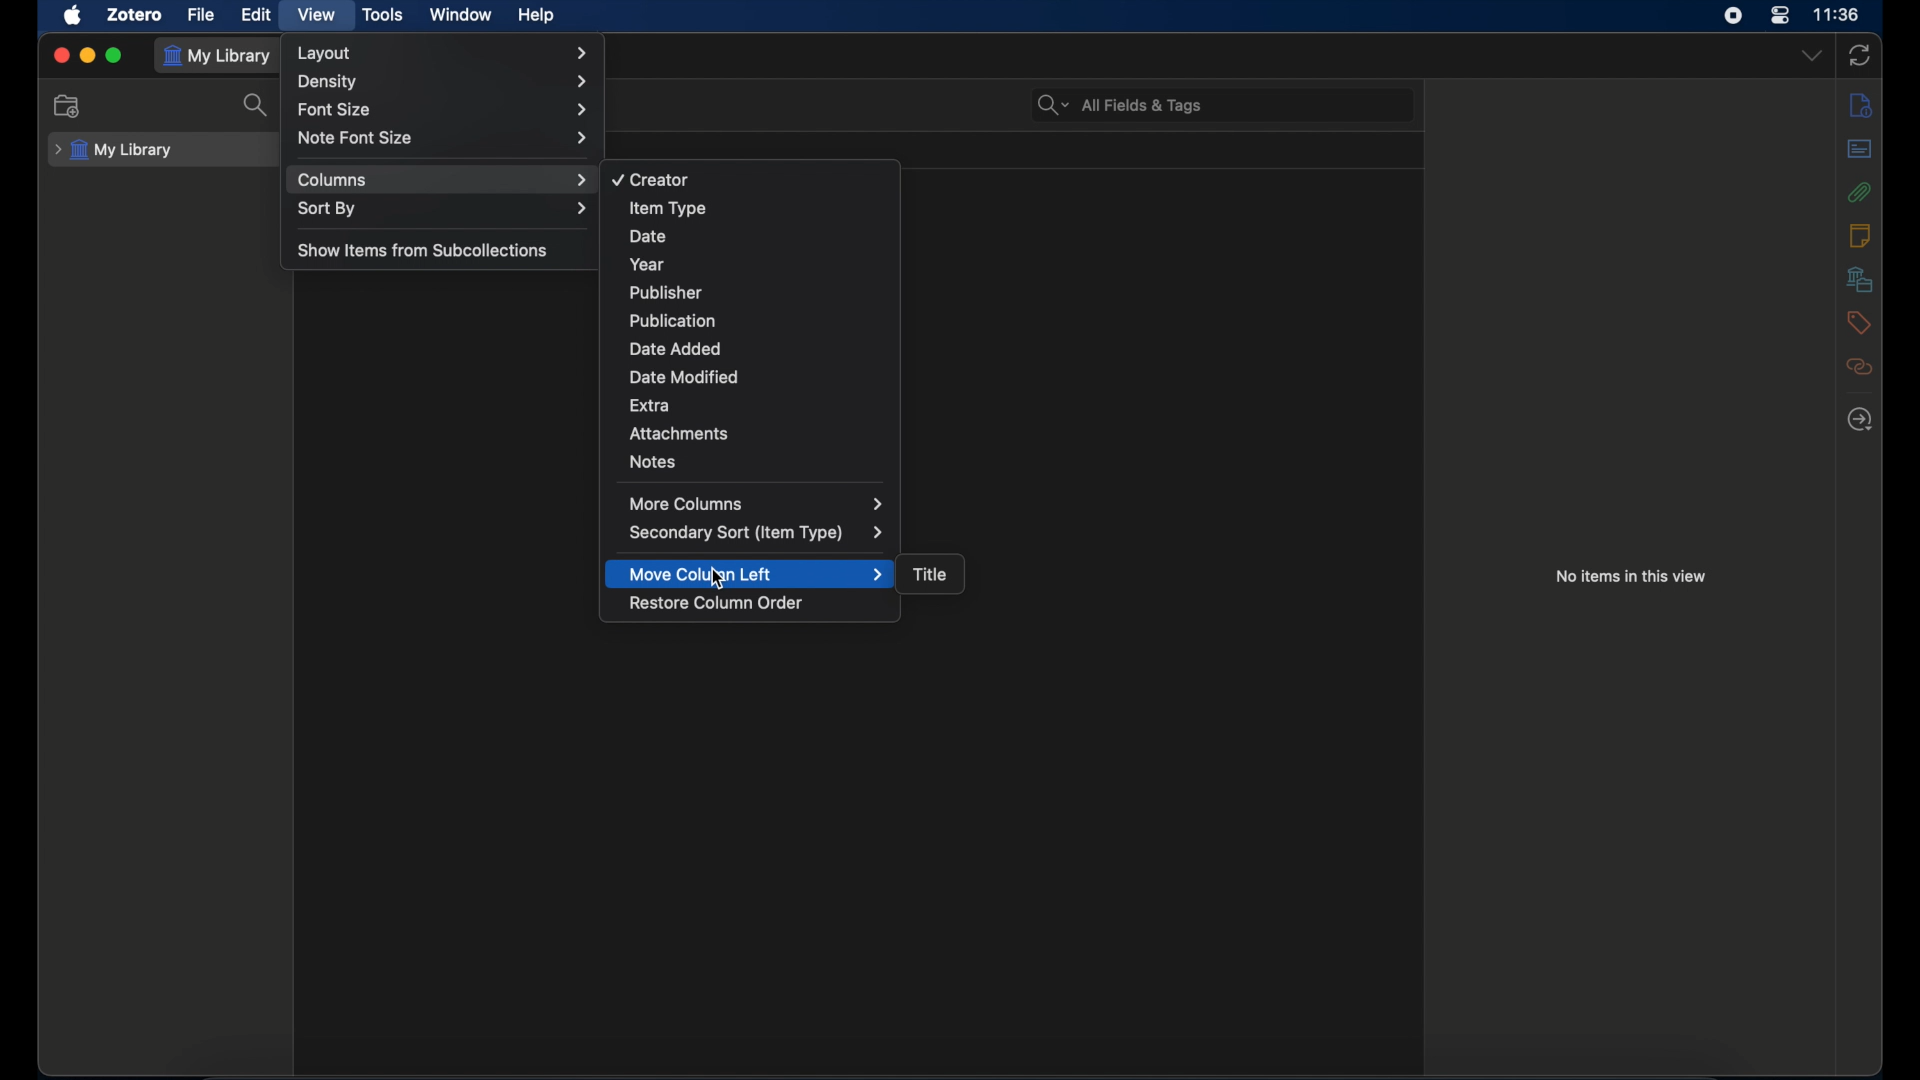  Describe the element at coordinates (758, 573) in the screenshot. I see `move column left` at that location.